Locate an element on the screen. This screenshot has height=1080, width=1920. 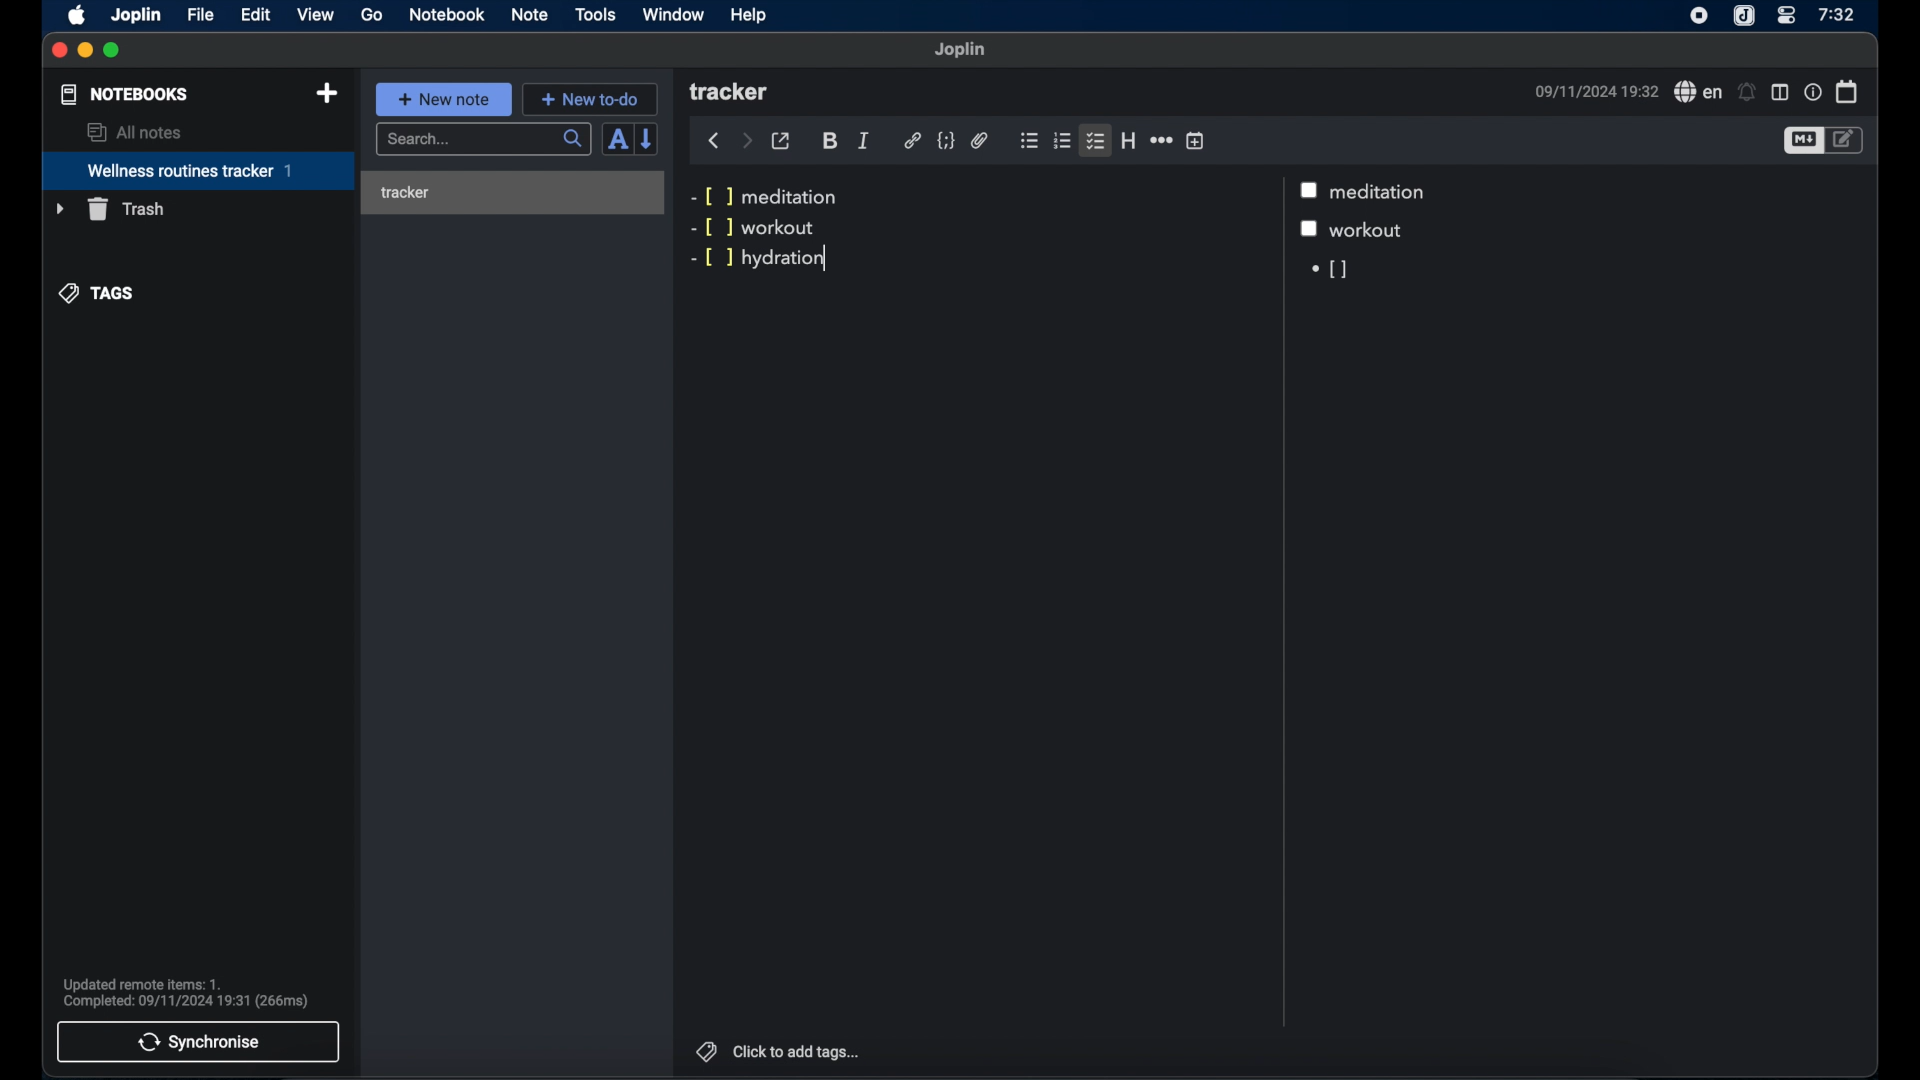
synchronise is located at coordinates (199, 1042).